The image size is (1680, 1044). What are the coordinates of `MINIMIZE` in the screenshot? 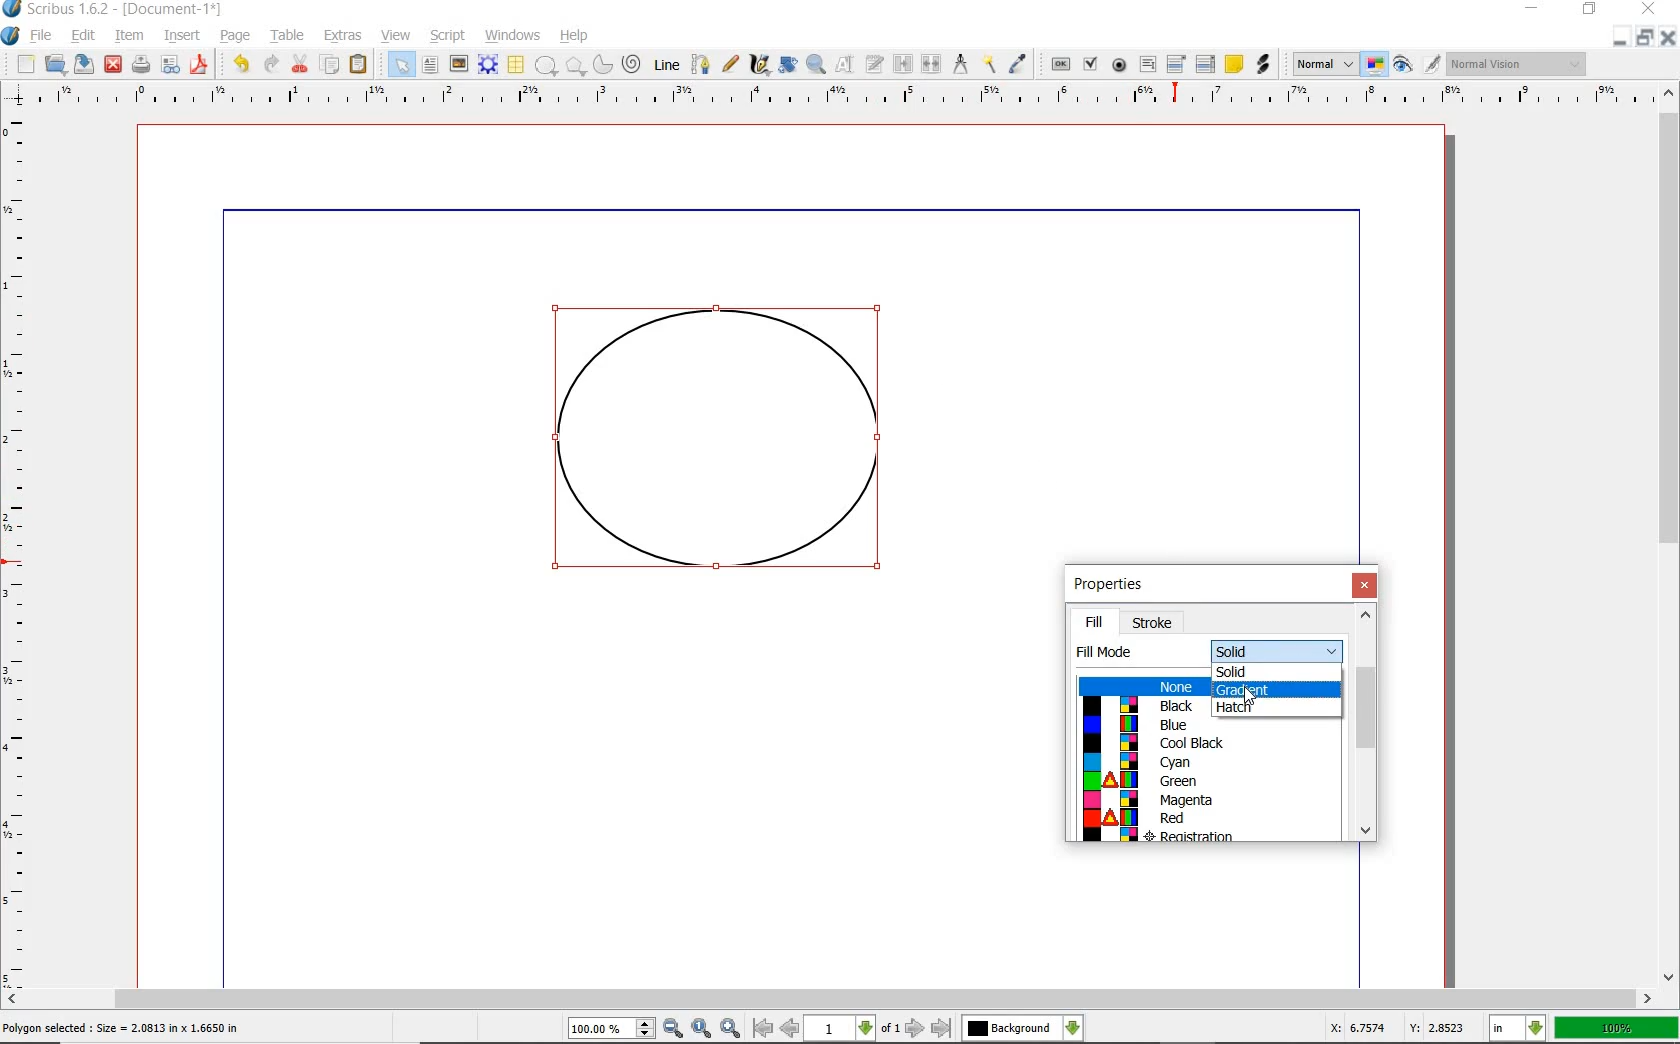 It's located at (1534, 7).